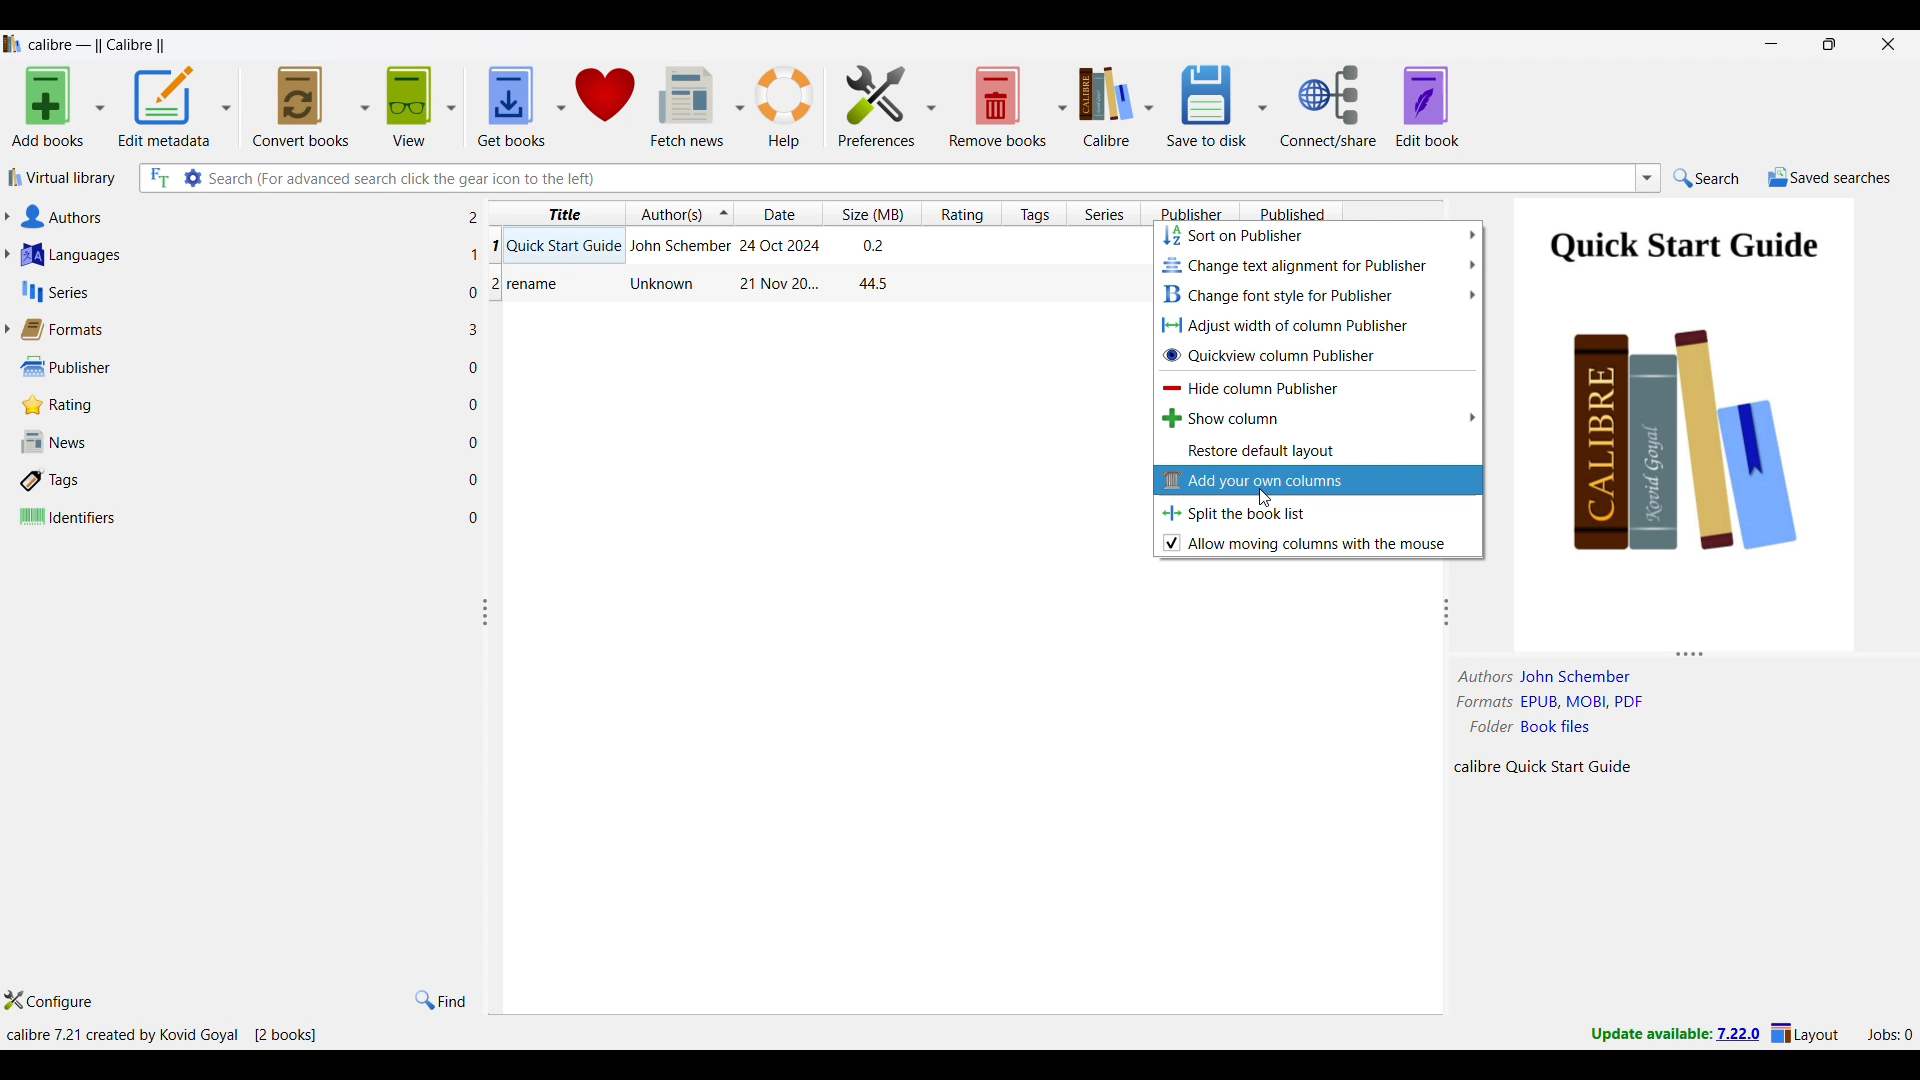 This screenshot has width=1920, height=1080. Describe the element at coordinates (1689, 422) in the screenshot. I see `Book preview` at that location.